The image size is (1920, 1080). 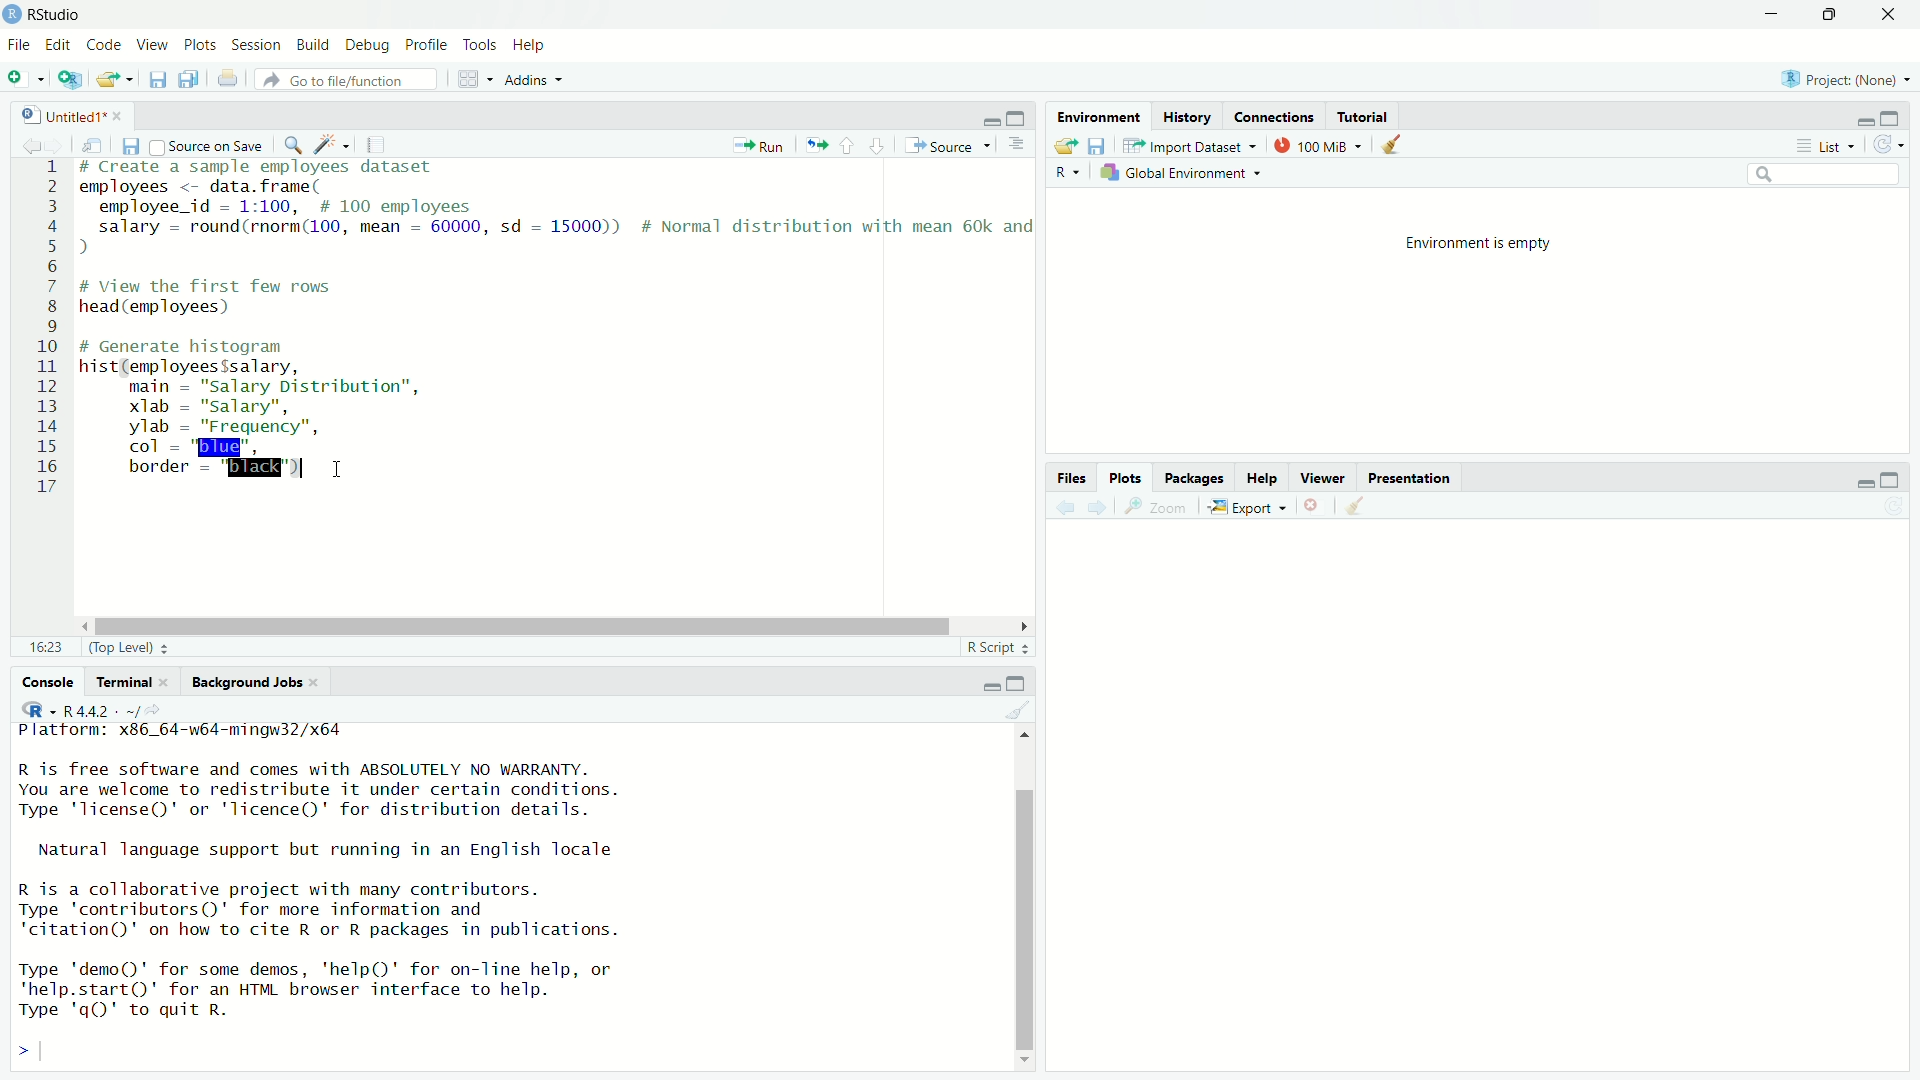 I want to click on clean, so click(x=1391, y=144).